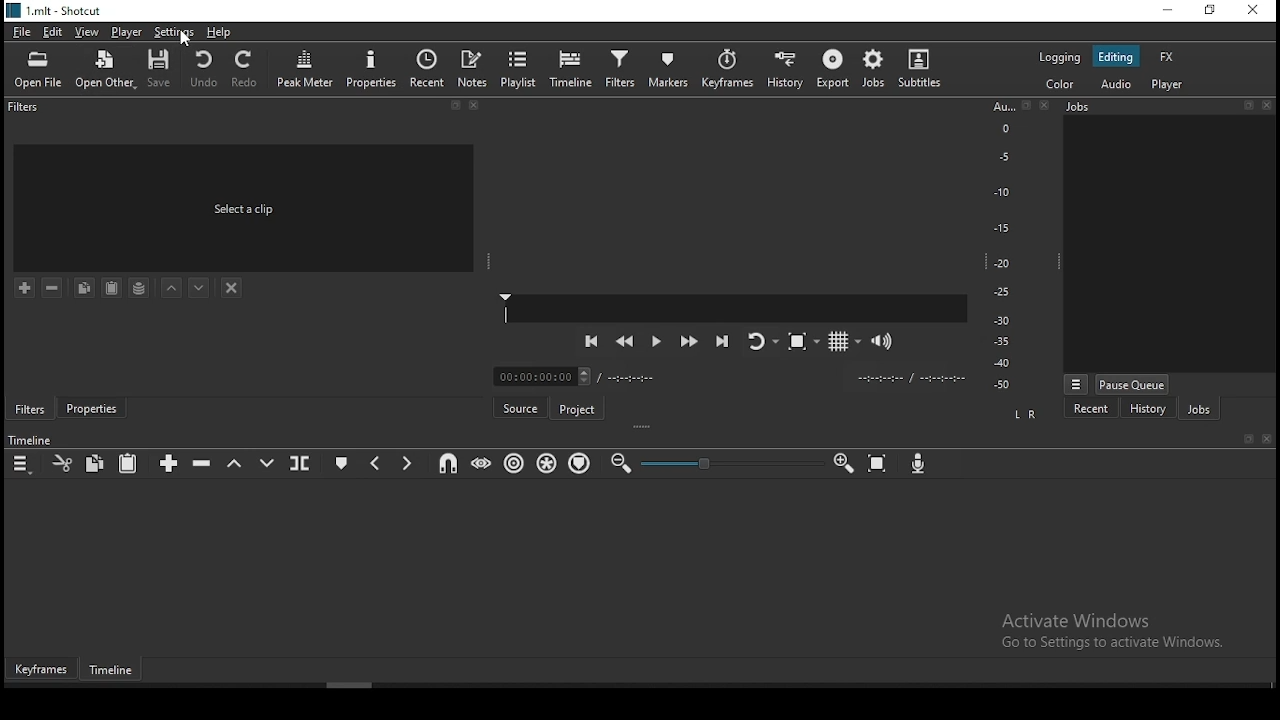 The image size is (1280, 720). I want to click on player, so click(1166, 85).